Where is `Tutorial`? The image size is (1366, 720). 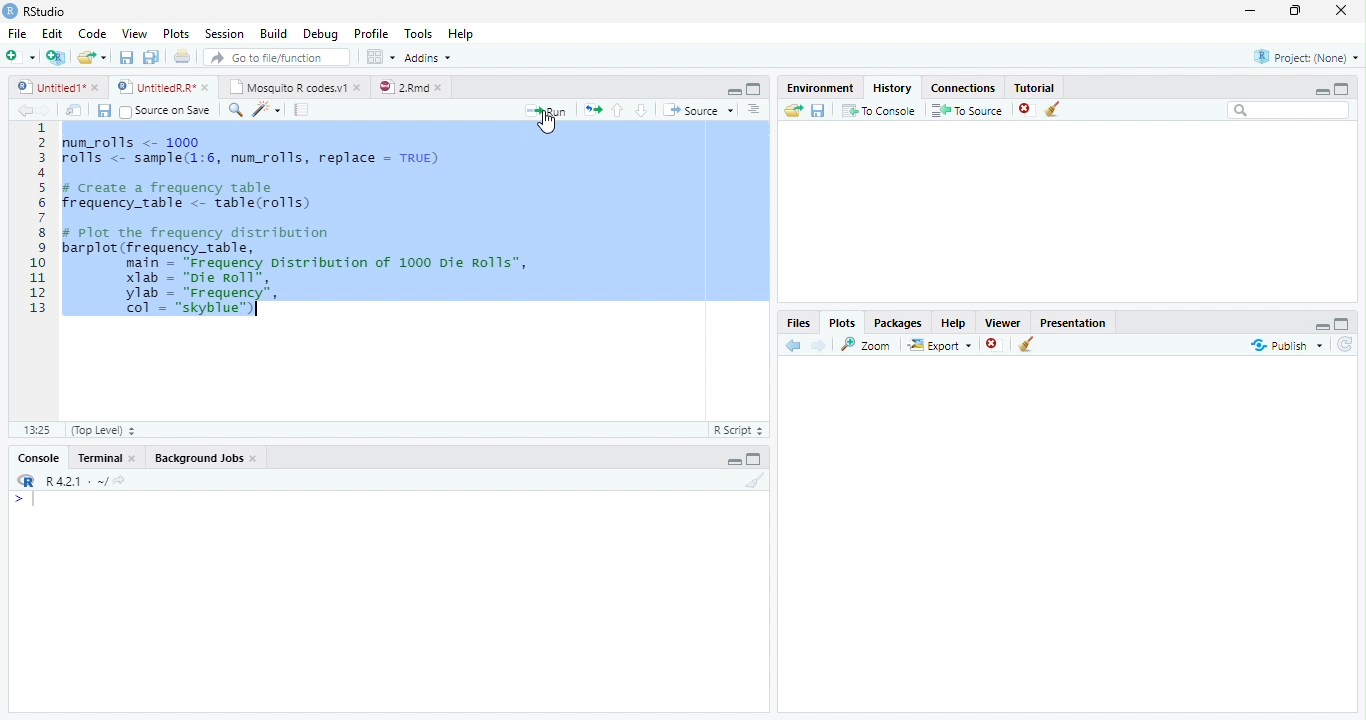 Tutorial is located at coordinates (1034, 86).